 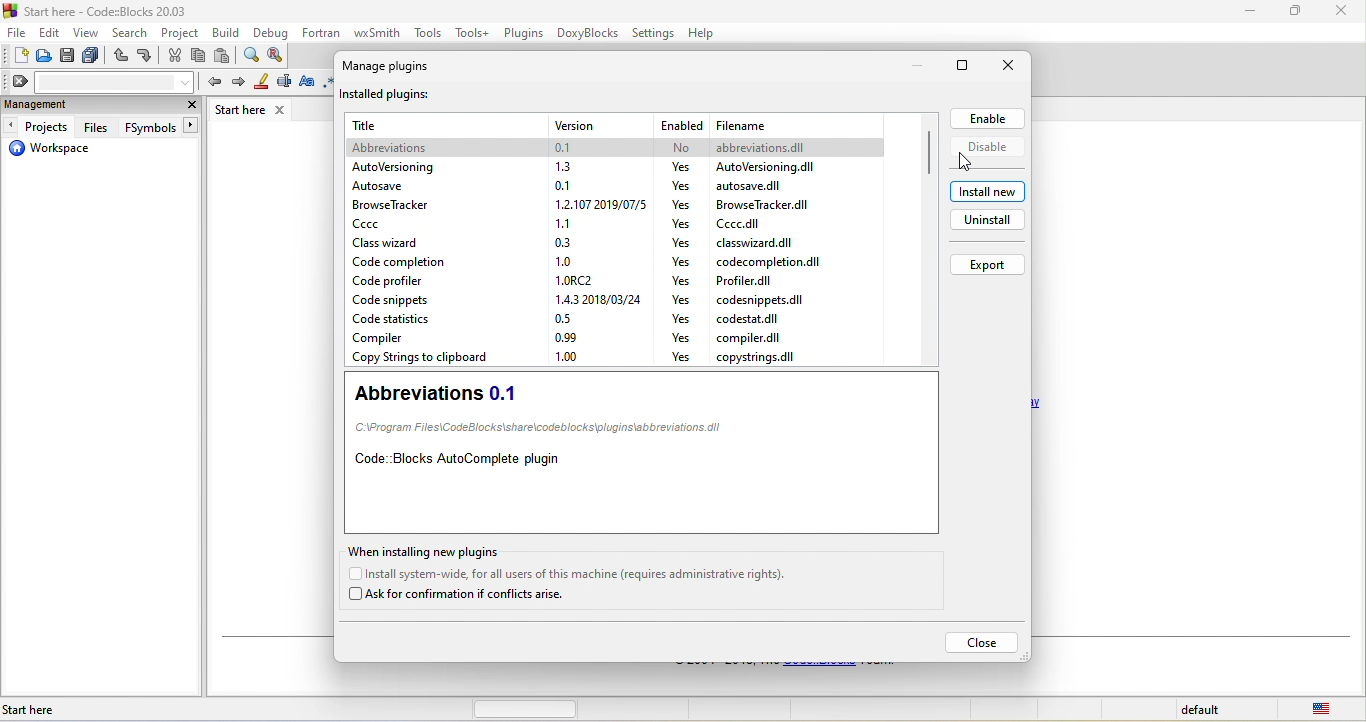 I want to click on save, so click(x=67, y=57).